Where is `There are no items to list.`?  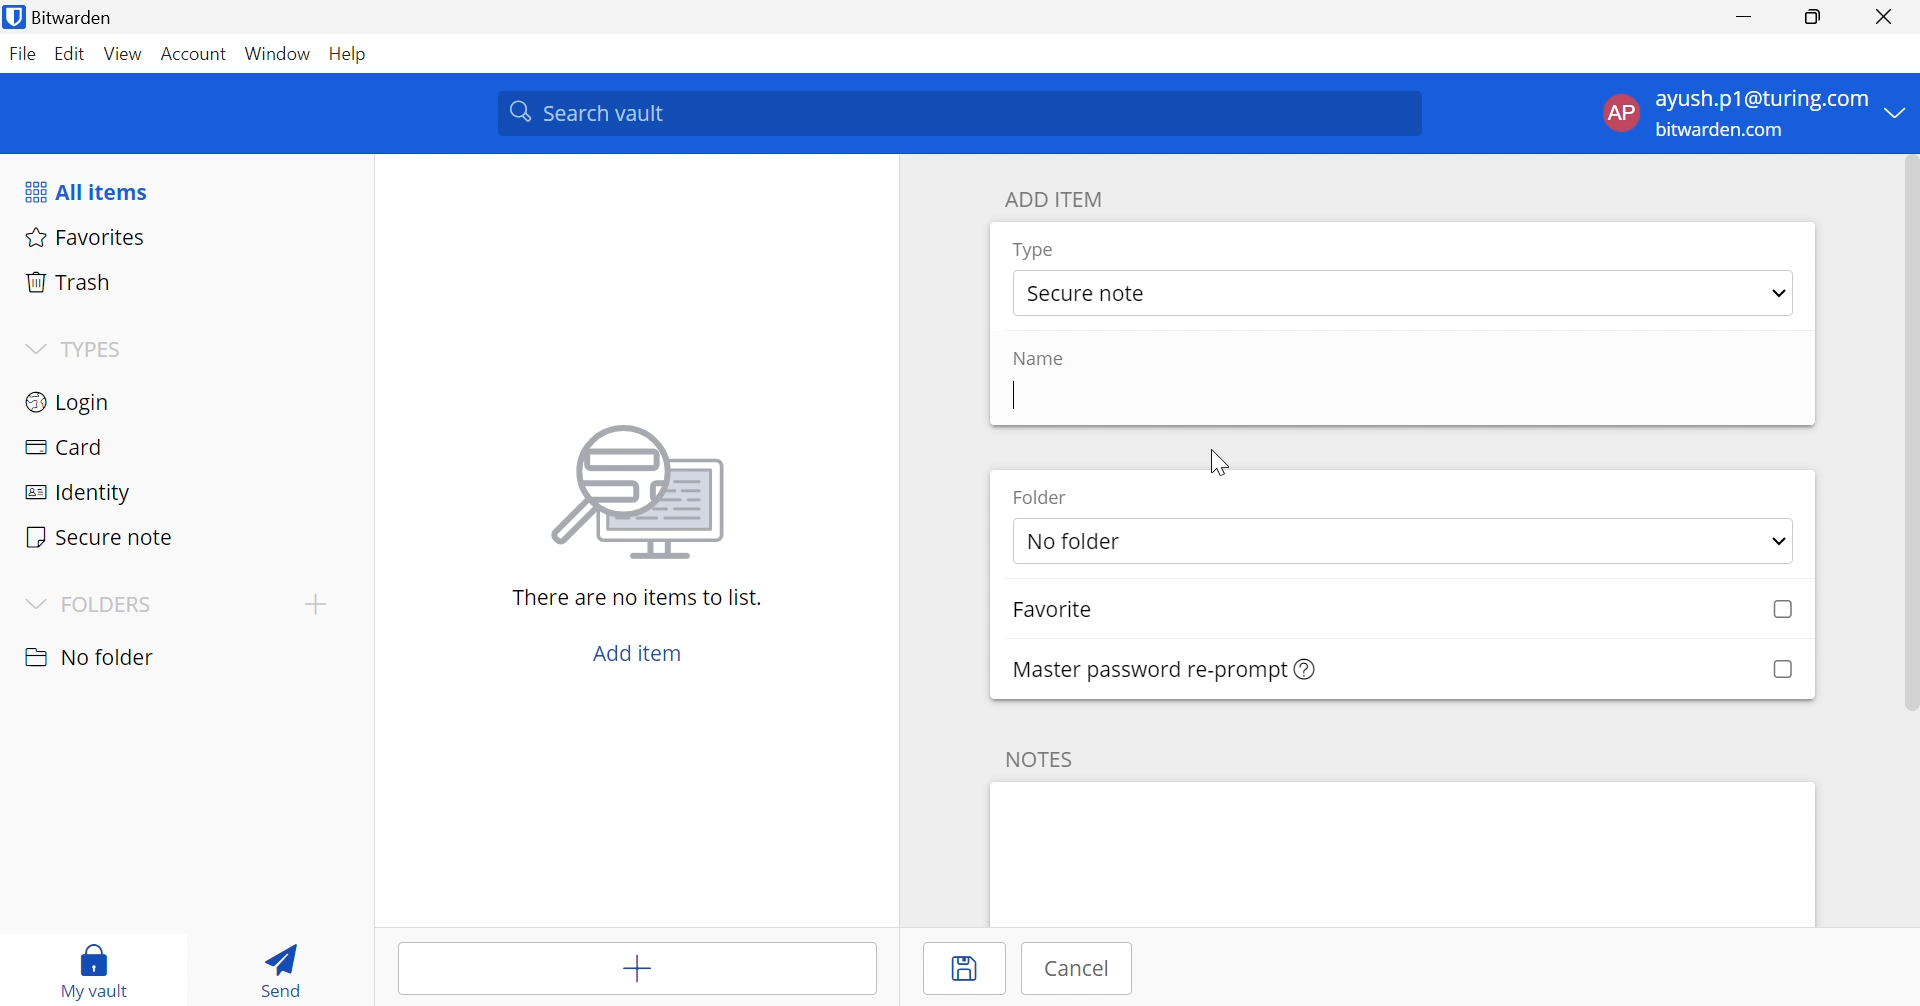 There are no items to list. is located at coordinates (637, 597).